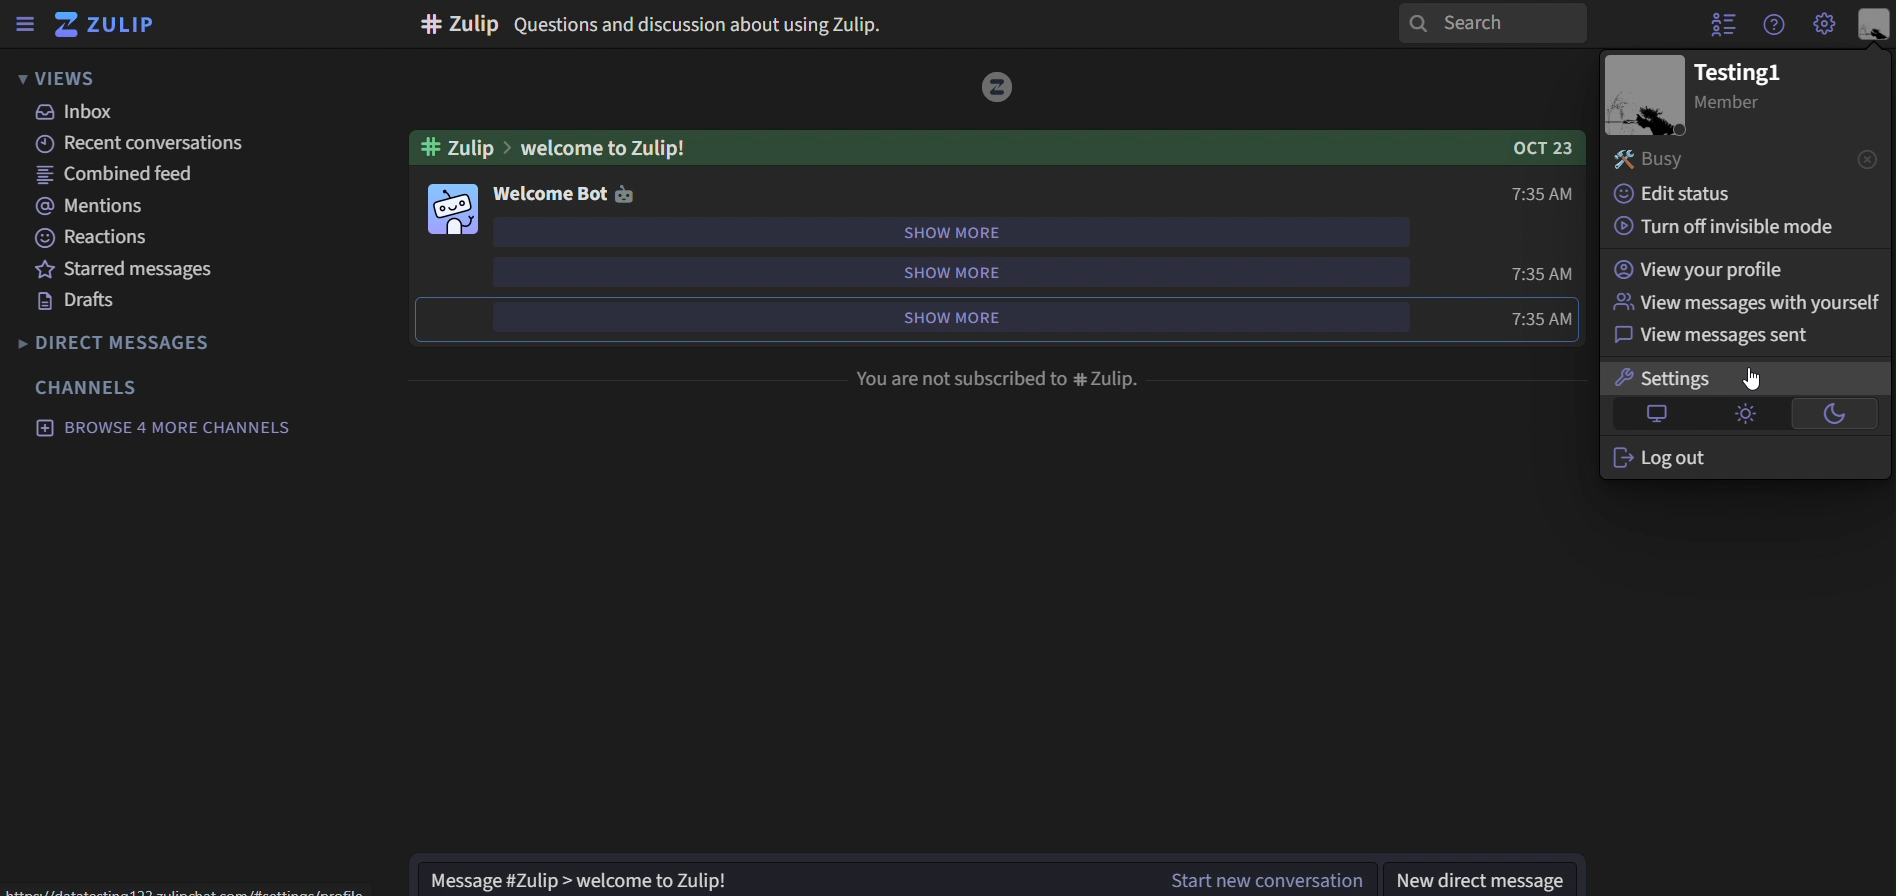  Describe the element at coordinates (1755, 378) in the screenshot. I see `Cursor` at that location.